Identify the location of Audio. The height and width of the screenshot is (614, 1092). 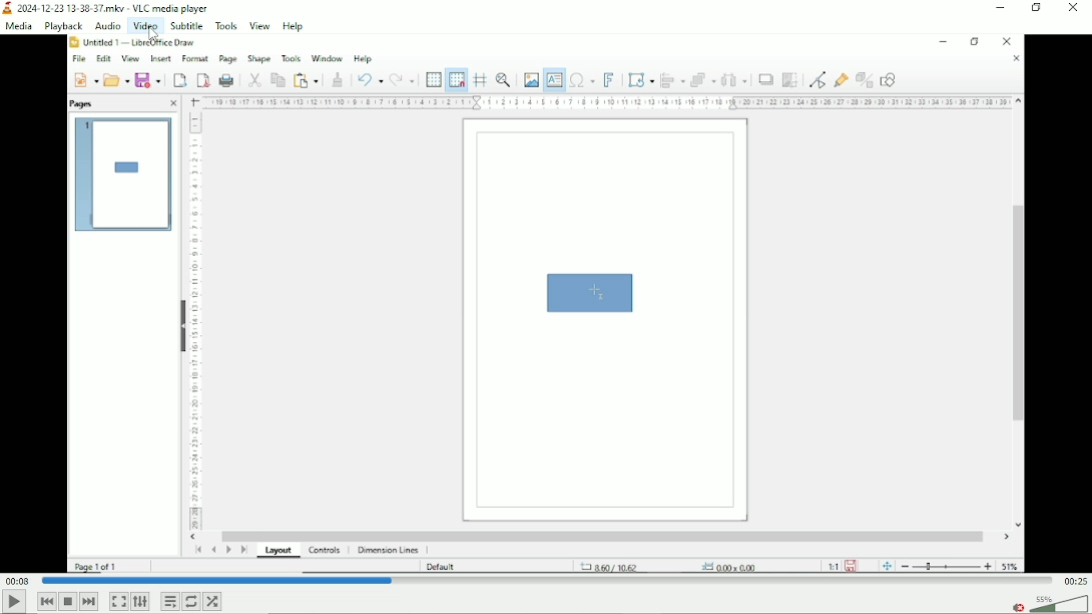
(105, 26).